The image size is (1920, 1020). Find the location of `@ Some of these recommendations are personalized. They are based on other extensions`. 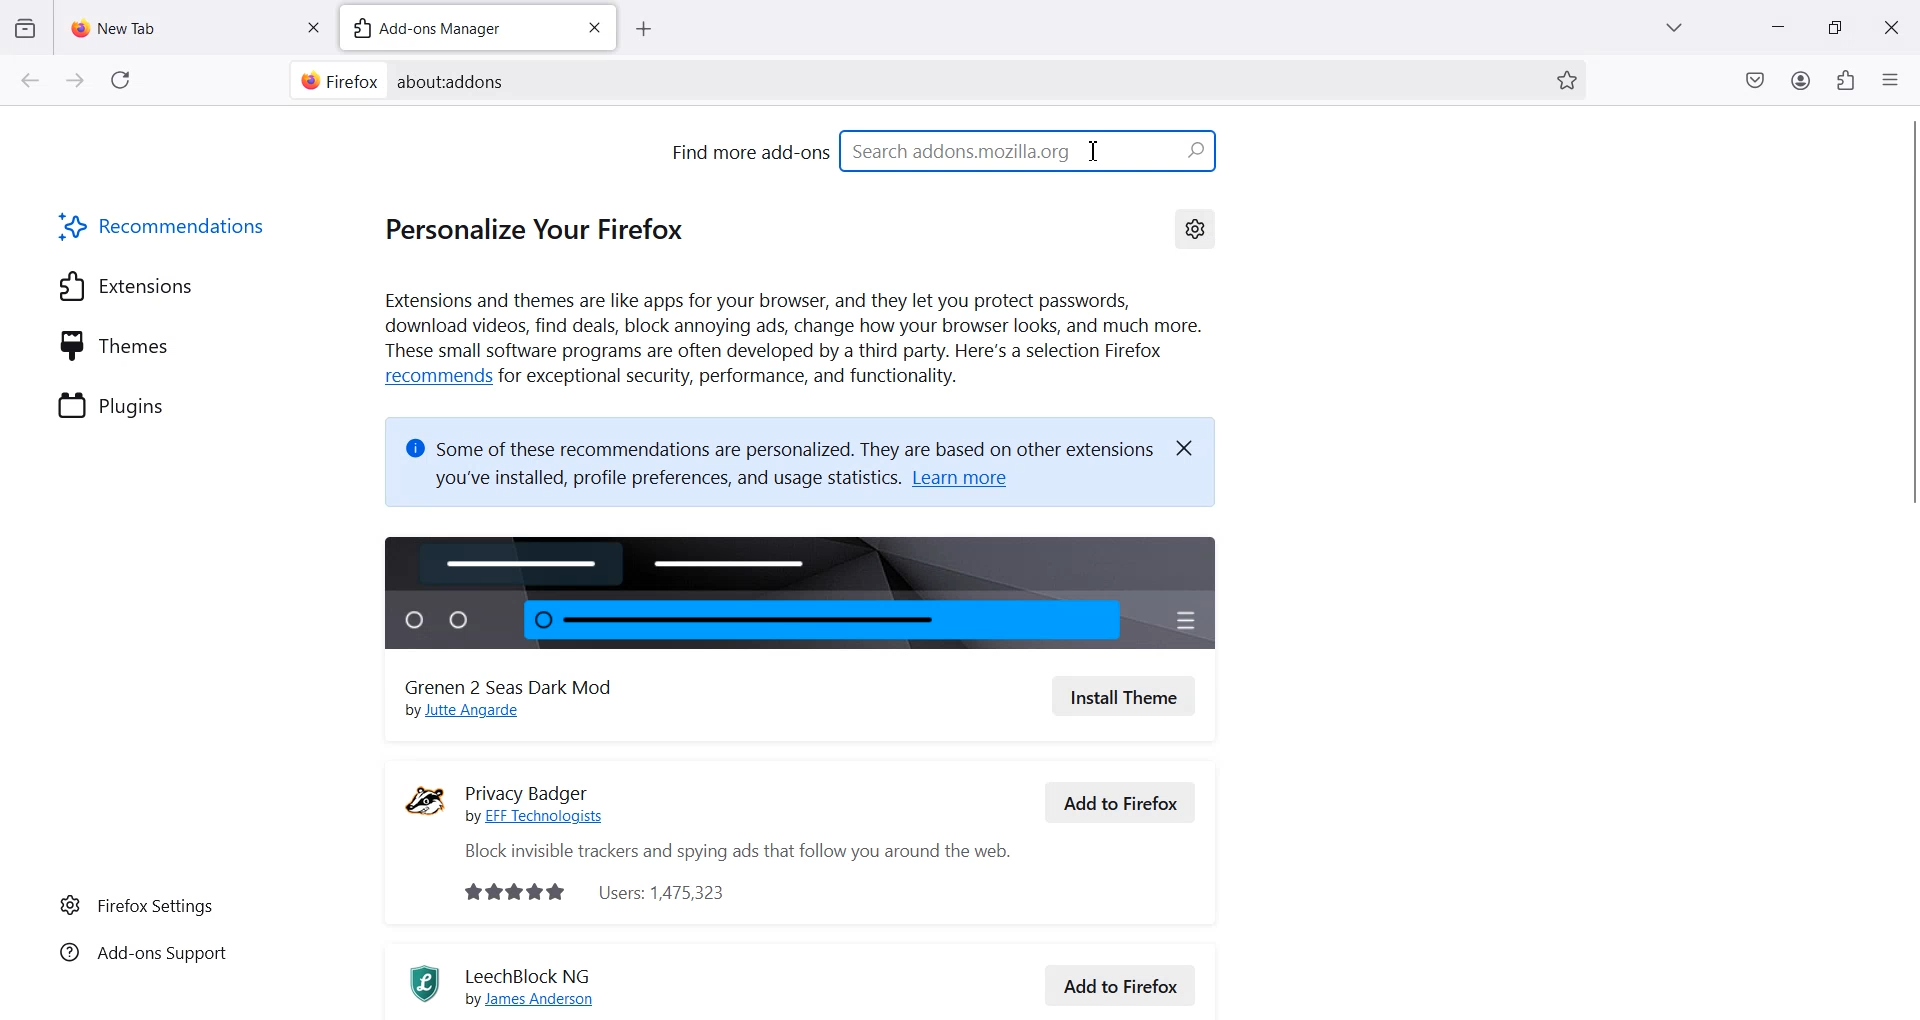

@ Some of these recommendations are personalized. They are based on other extensions is located at coordinates (775, 442).